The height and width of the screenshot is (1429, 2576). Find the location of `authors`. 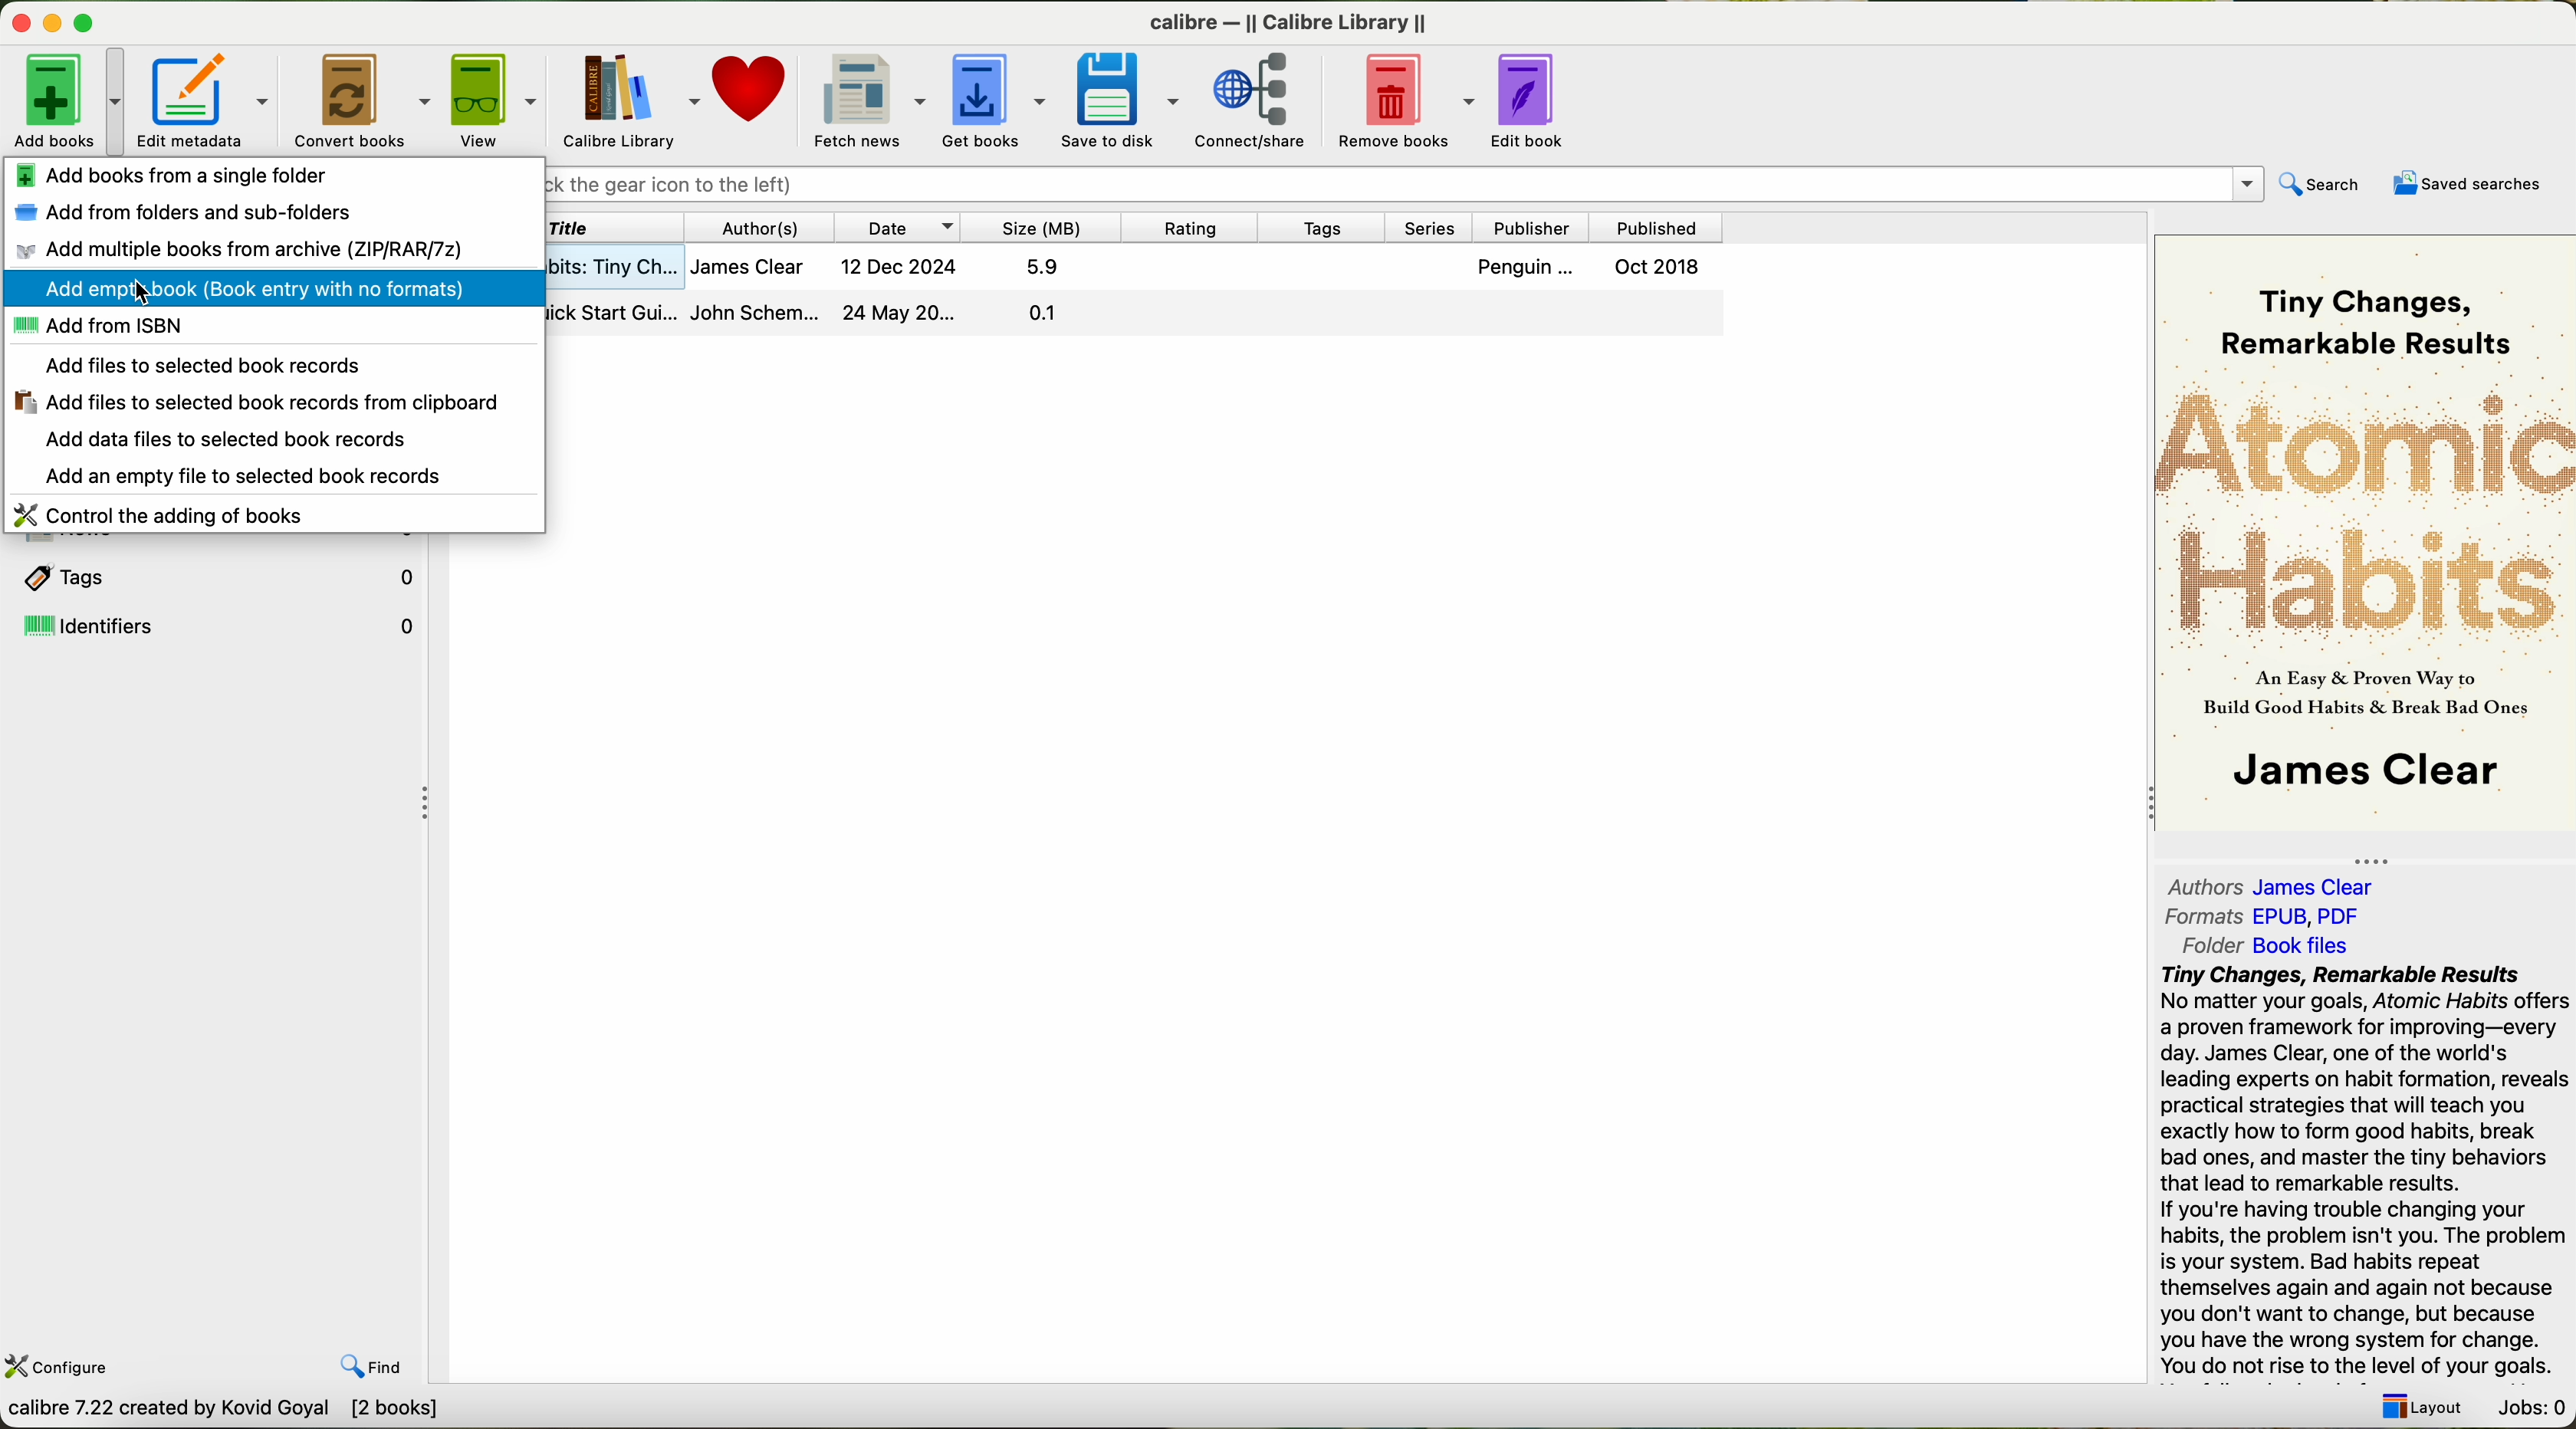

authors is located at coordinates (2281, 885).